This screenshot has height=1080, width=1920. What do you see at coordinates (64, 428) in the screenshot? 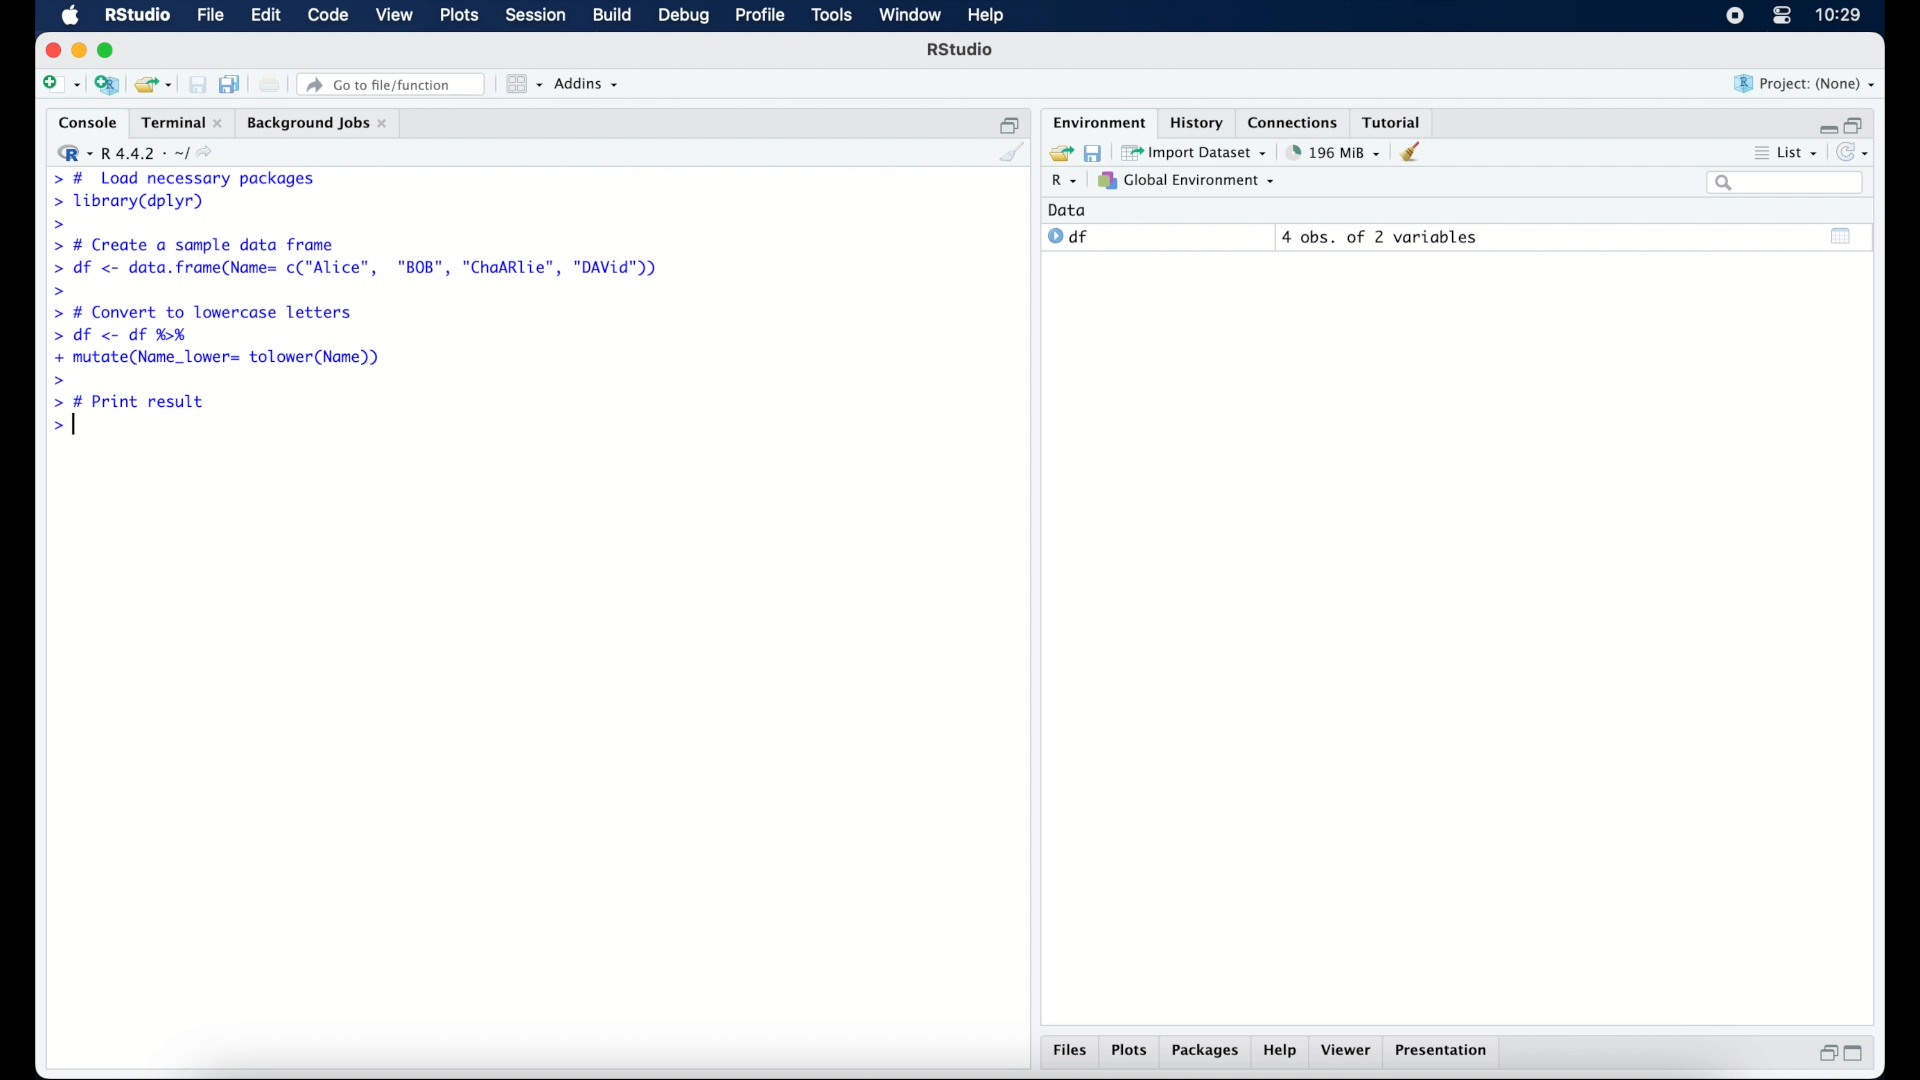
I see `command prompt` at bounding box center [64, 428].